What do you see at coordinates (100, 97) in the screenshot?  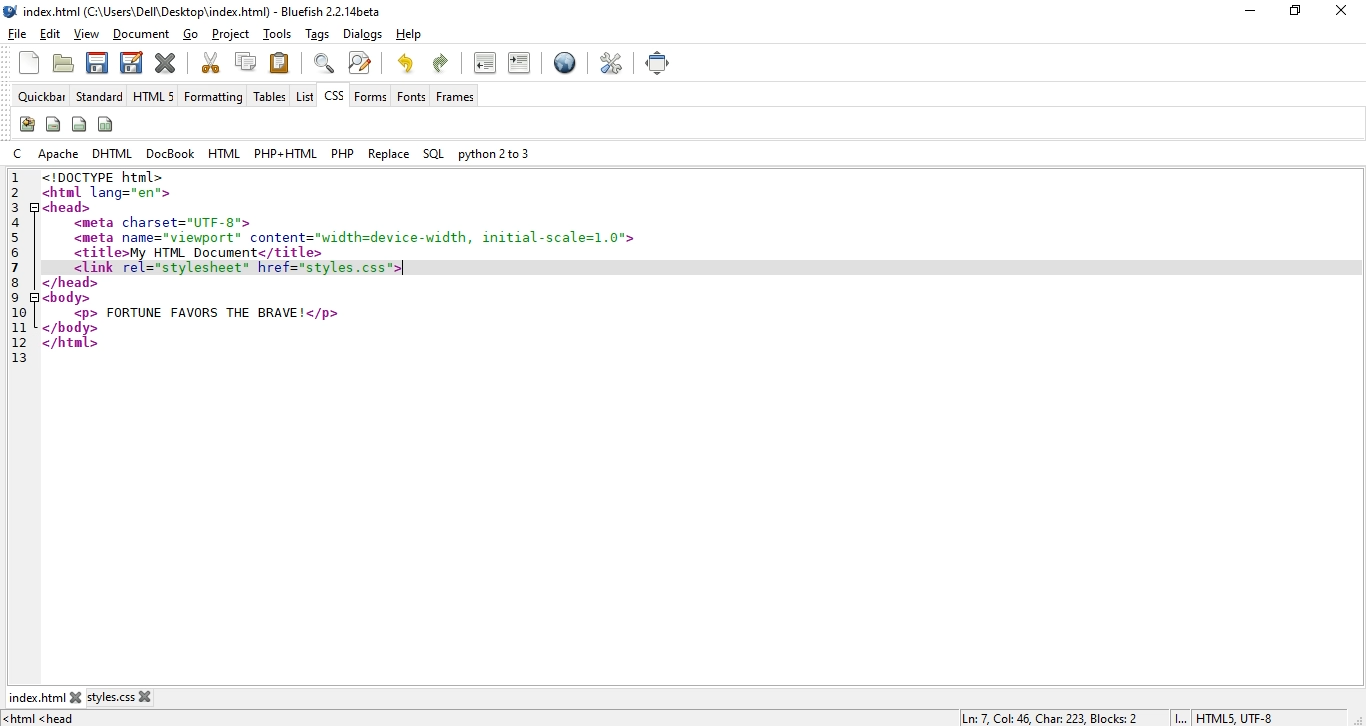 I see `standard` at bounding box center [100, 97].